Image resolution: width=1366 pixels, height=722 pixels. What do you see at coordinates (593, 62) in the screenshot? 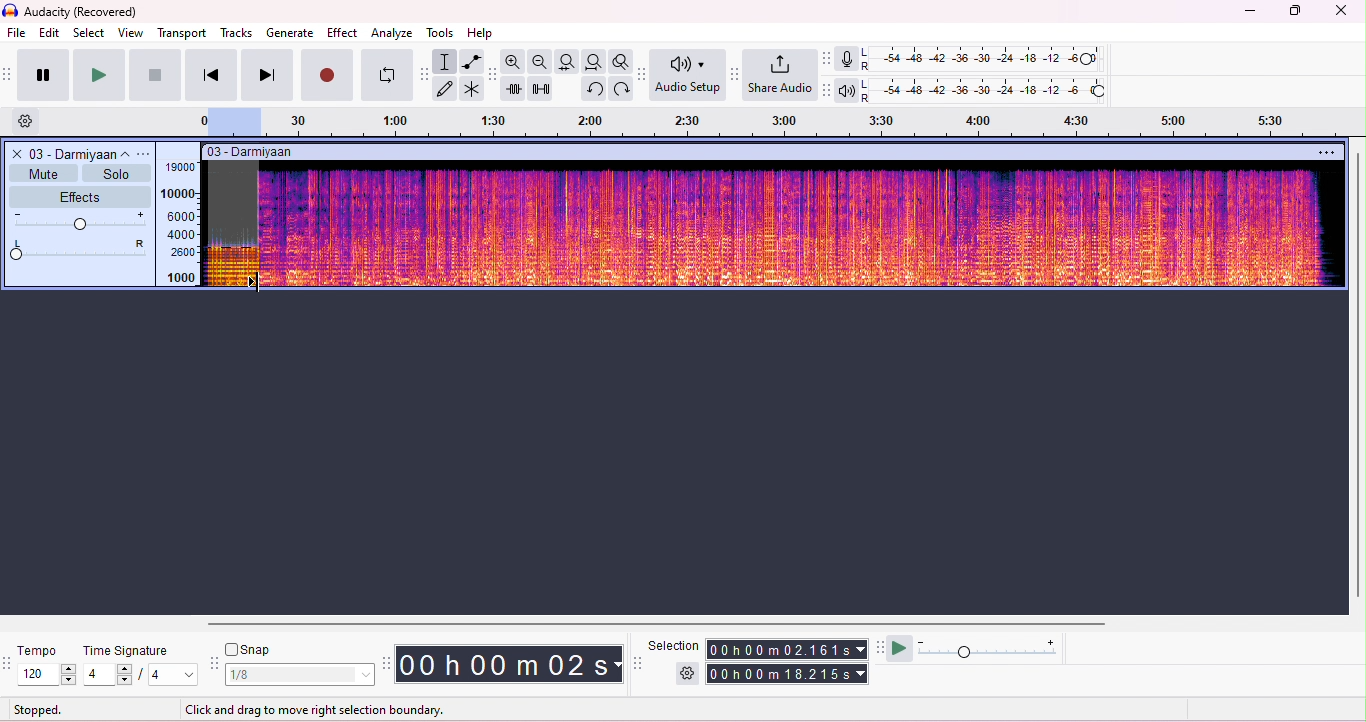
I see `fit project to width` at bounding box center [593, 62].